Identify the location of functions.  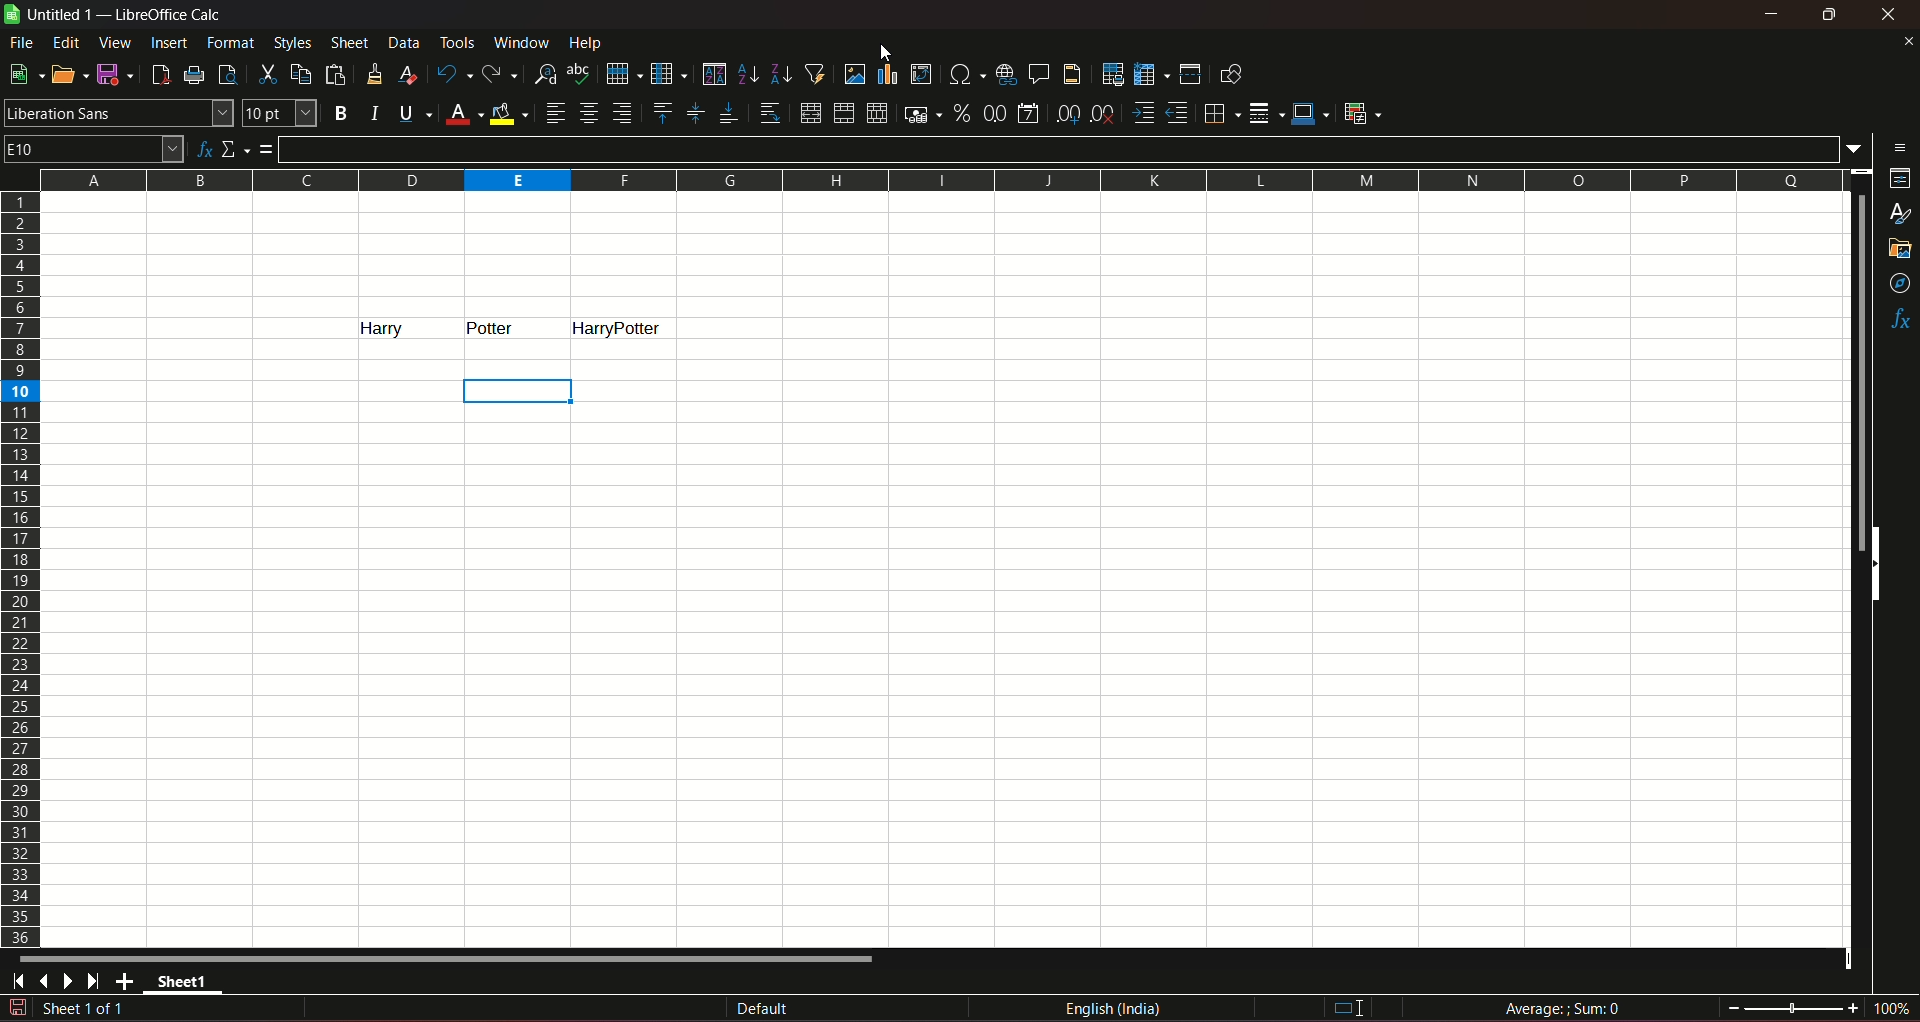
(1900, 321).